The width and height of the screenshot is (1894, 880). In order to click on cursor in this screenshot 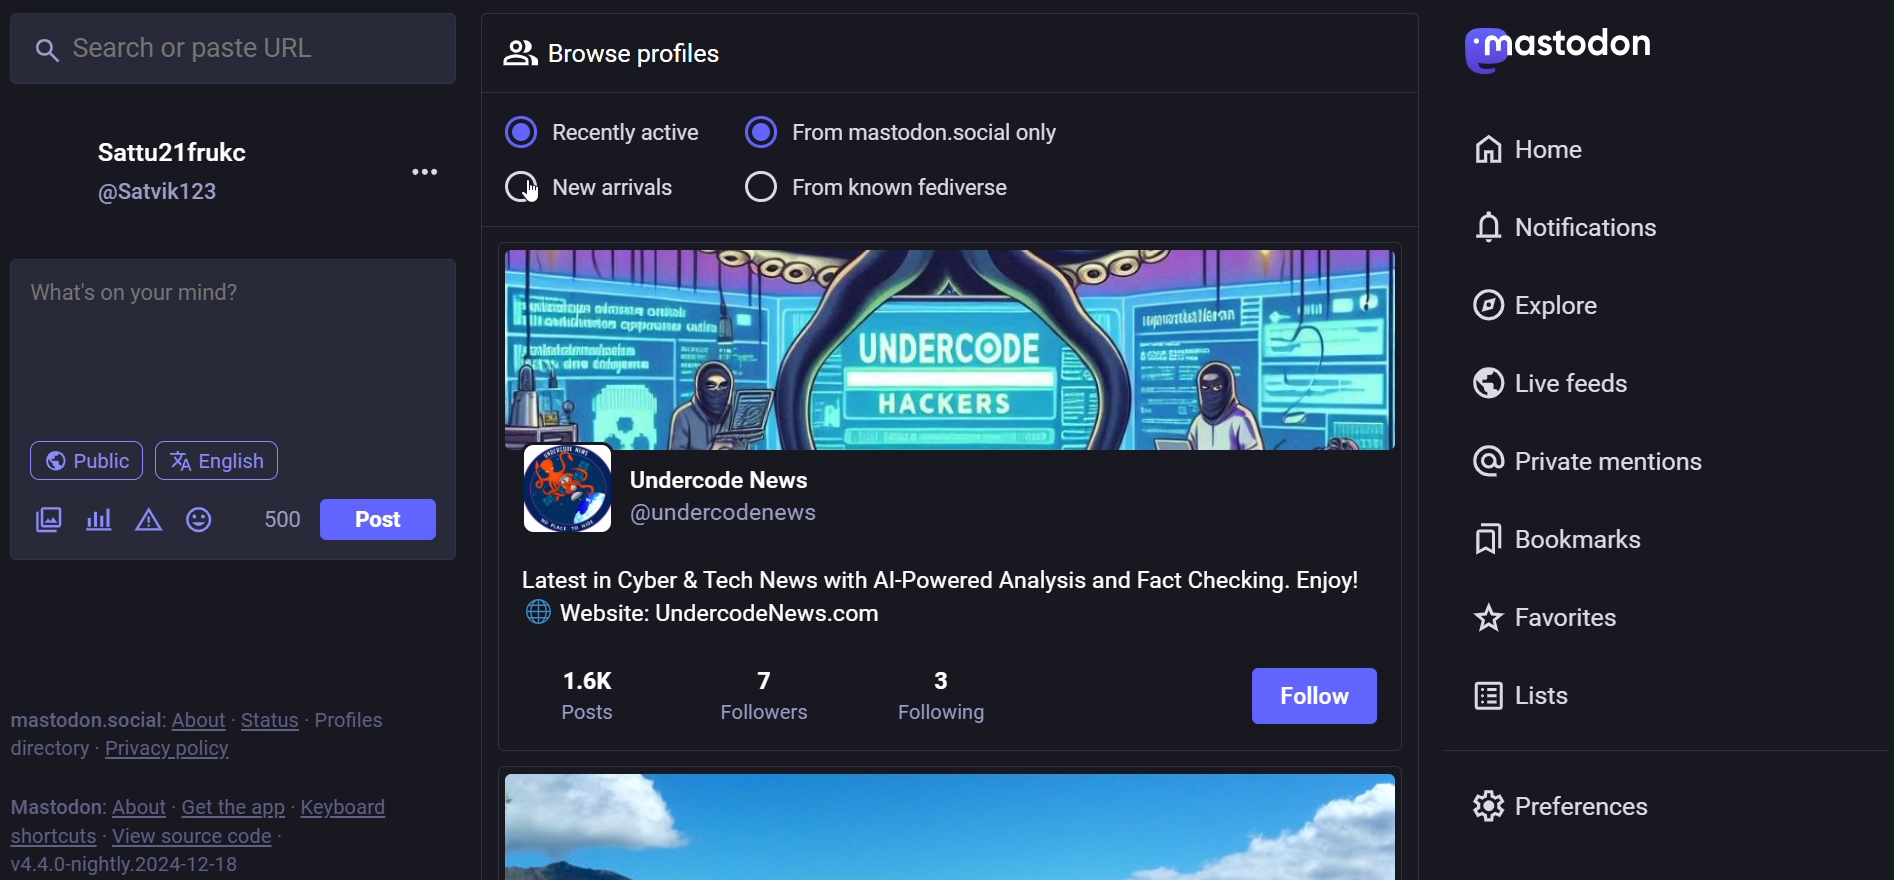, I will do `click(544, 200)`.